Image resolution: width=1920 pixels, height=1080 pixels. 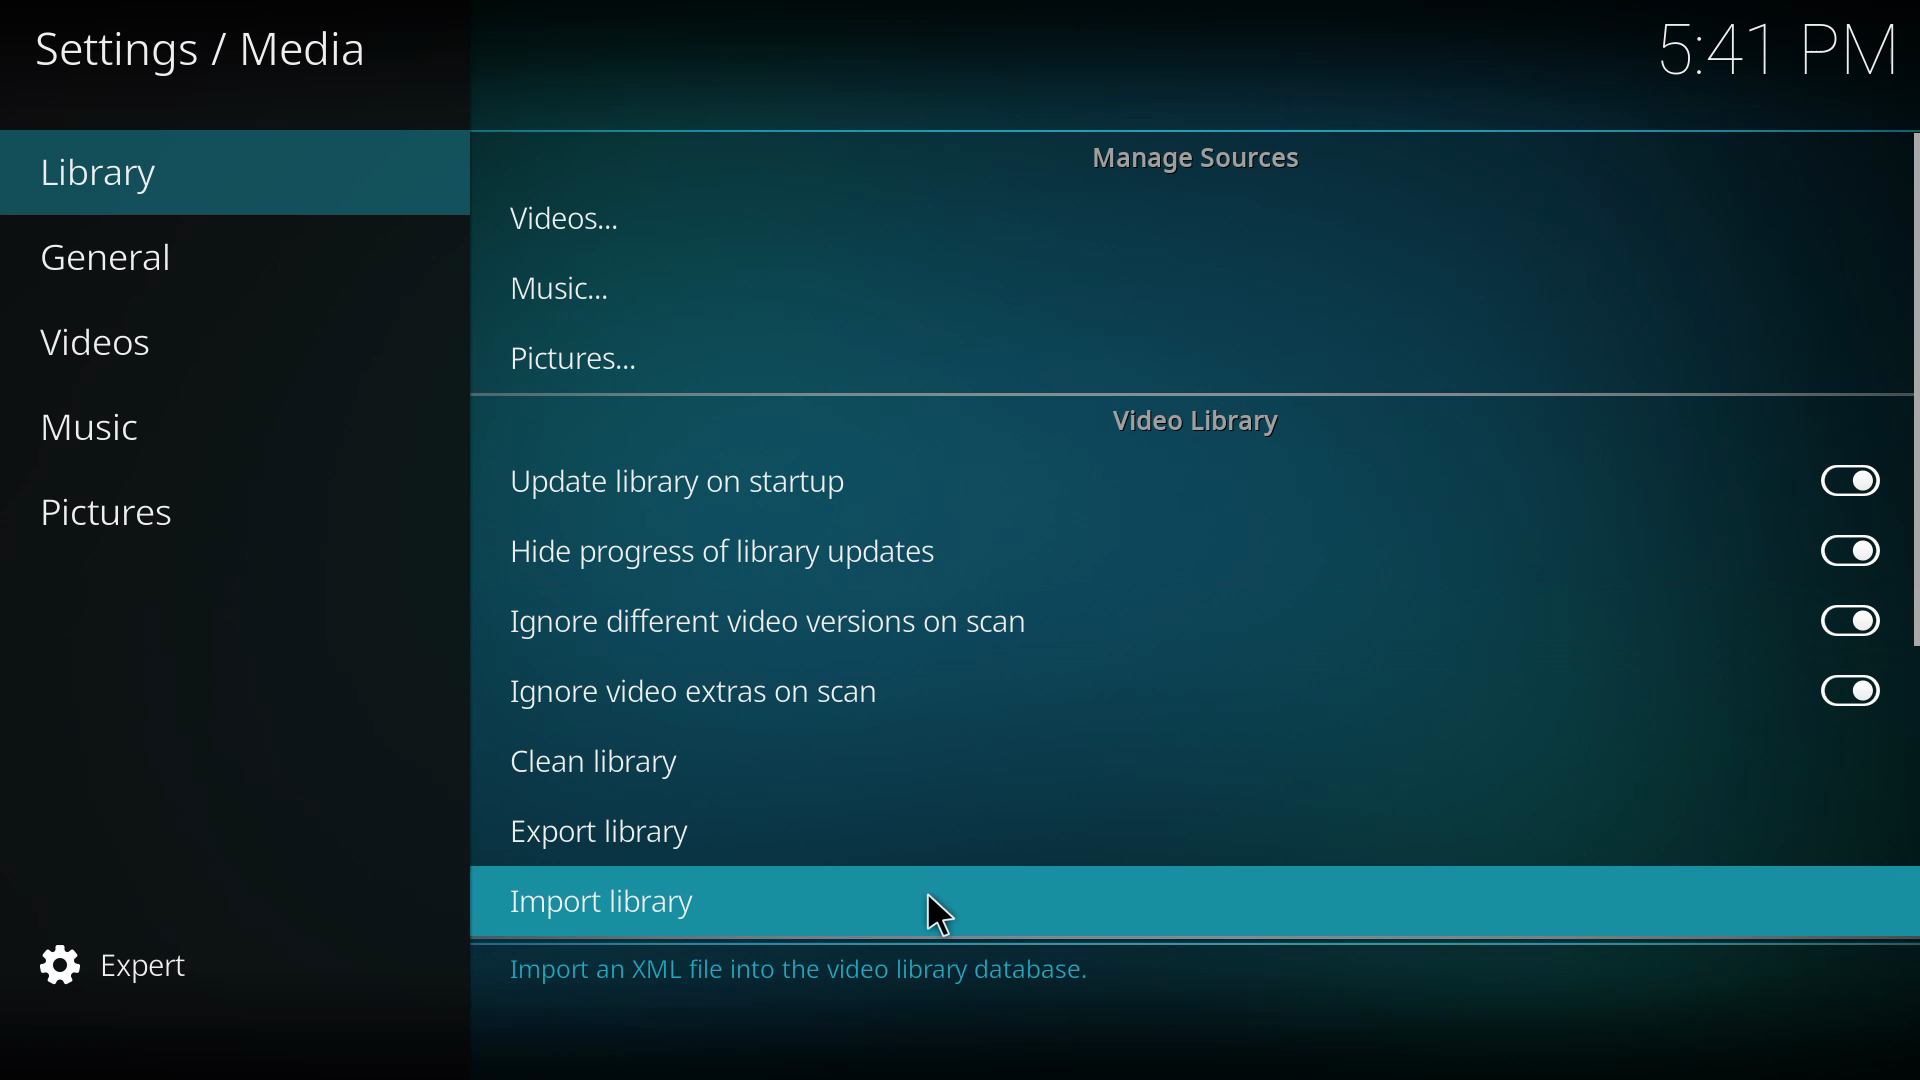 I want to click on music, so click(x=568, y=289).